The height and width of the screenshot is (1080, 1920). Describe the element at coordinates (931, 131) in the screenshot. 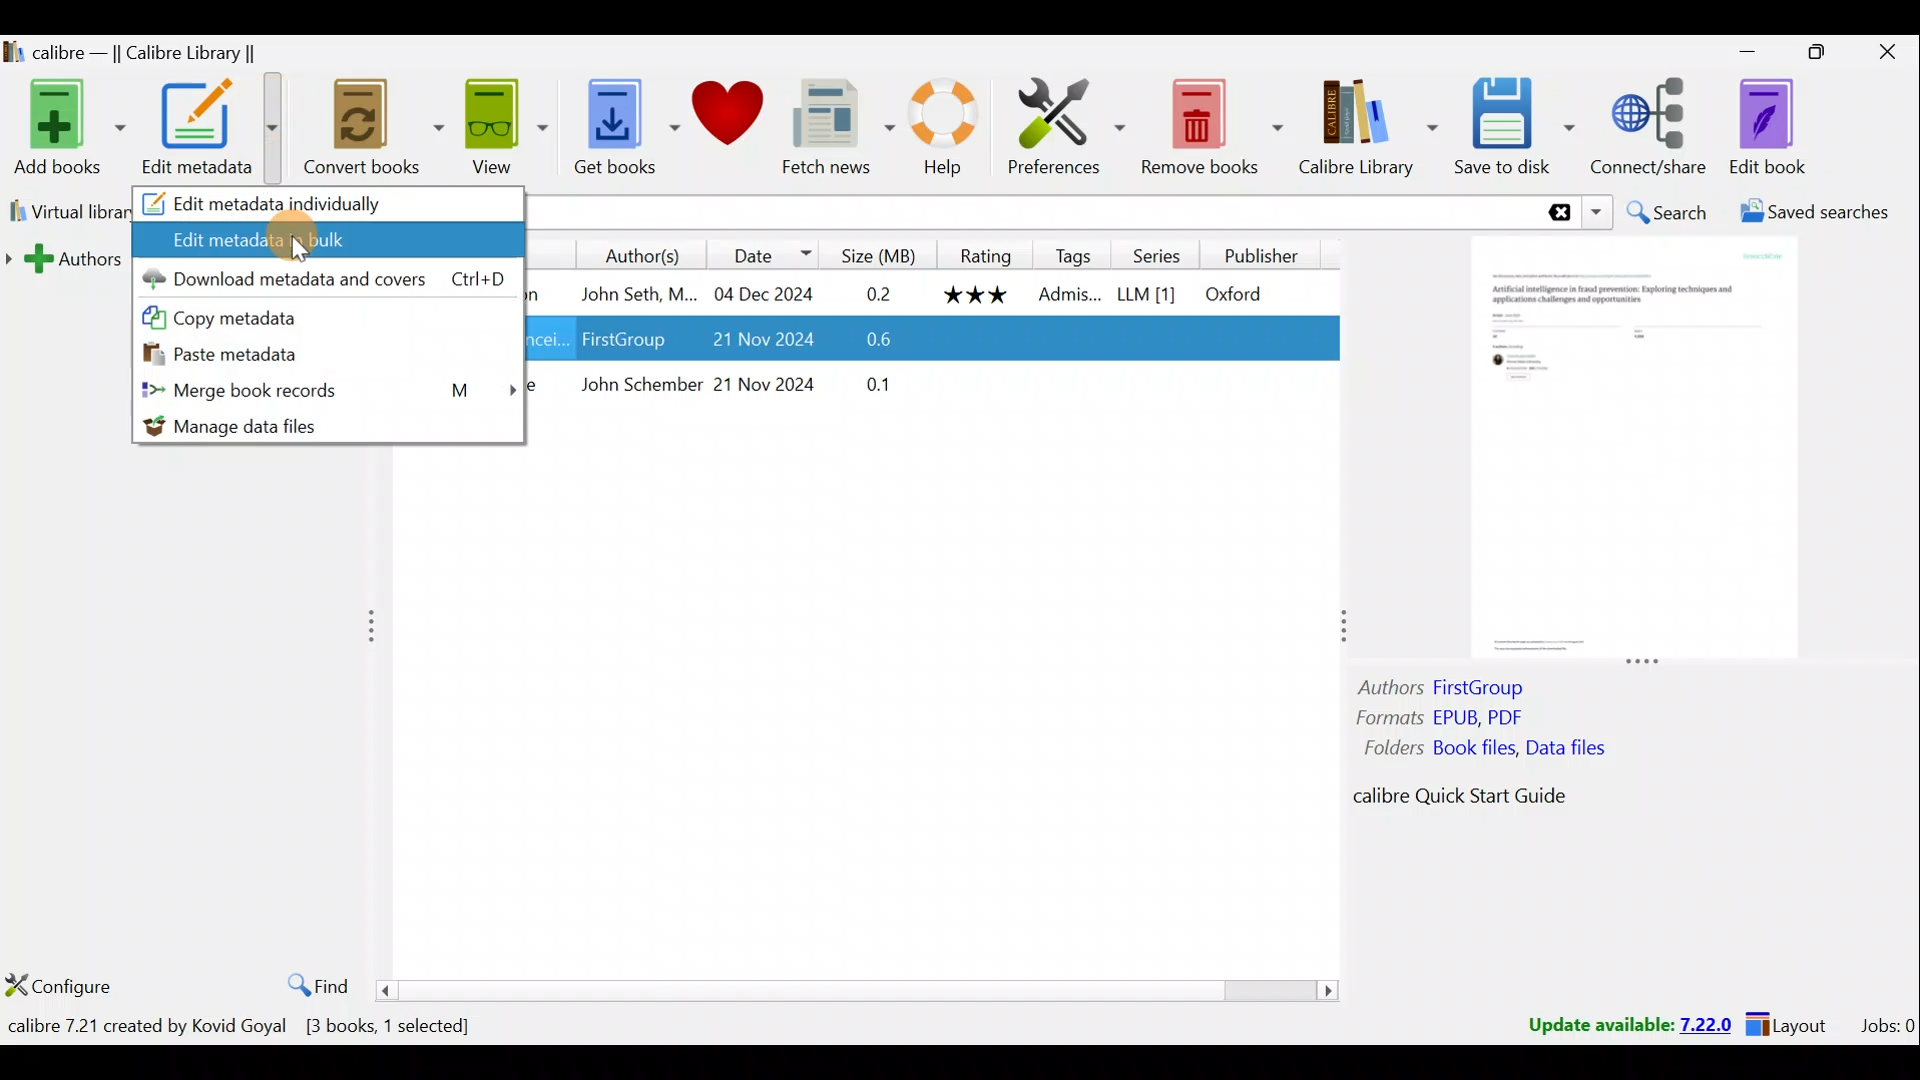

I see `Help` at that location.